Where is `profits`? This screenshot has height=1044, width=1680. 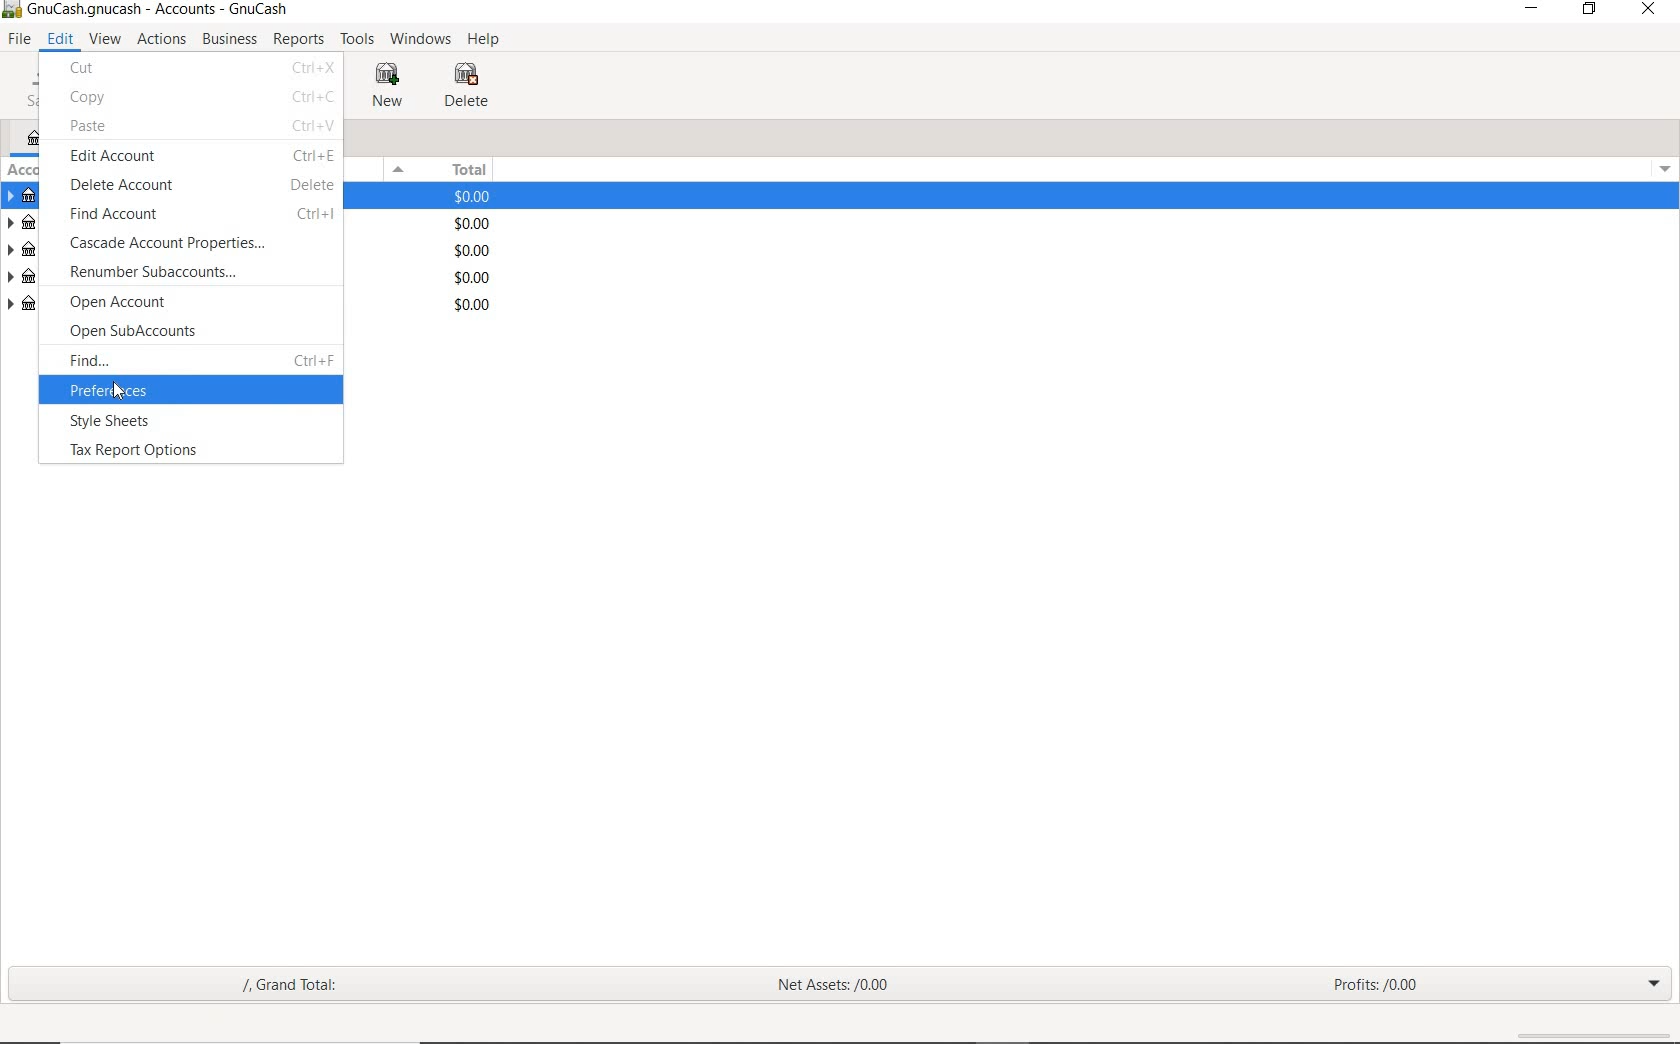 profits is located at coordinates (1378, 979).